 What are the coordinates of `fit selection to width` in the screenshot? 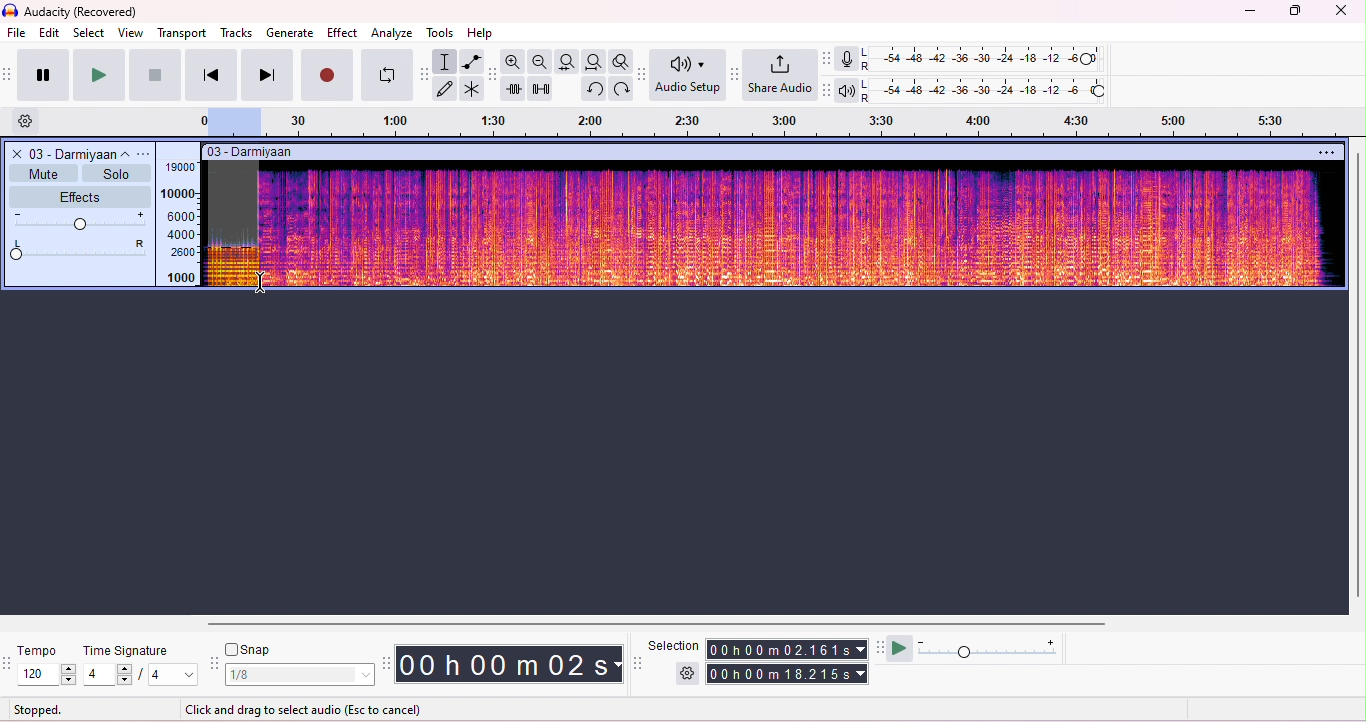 It's located at (567, 62).